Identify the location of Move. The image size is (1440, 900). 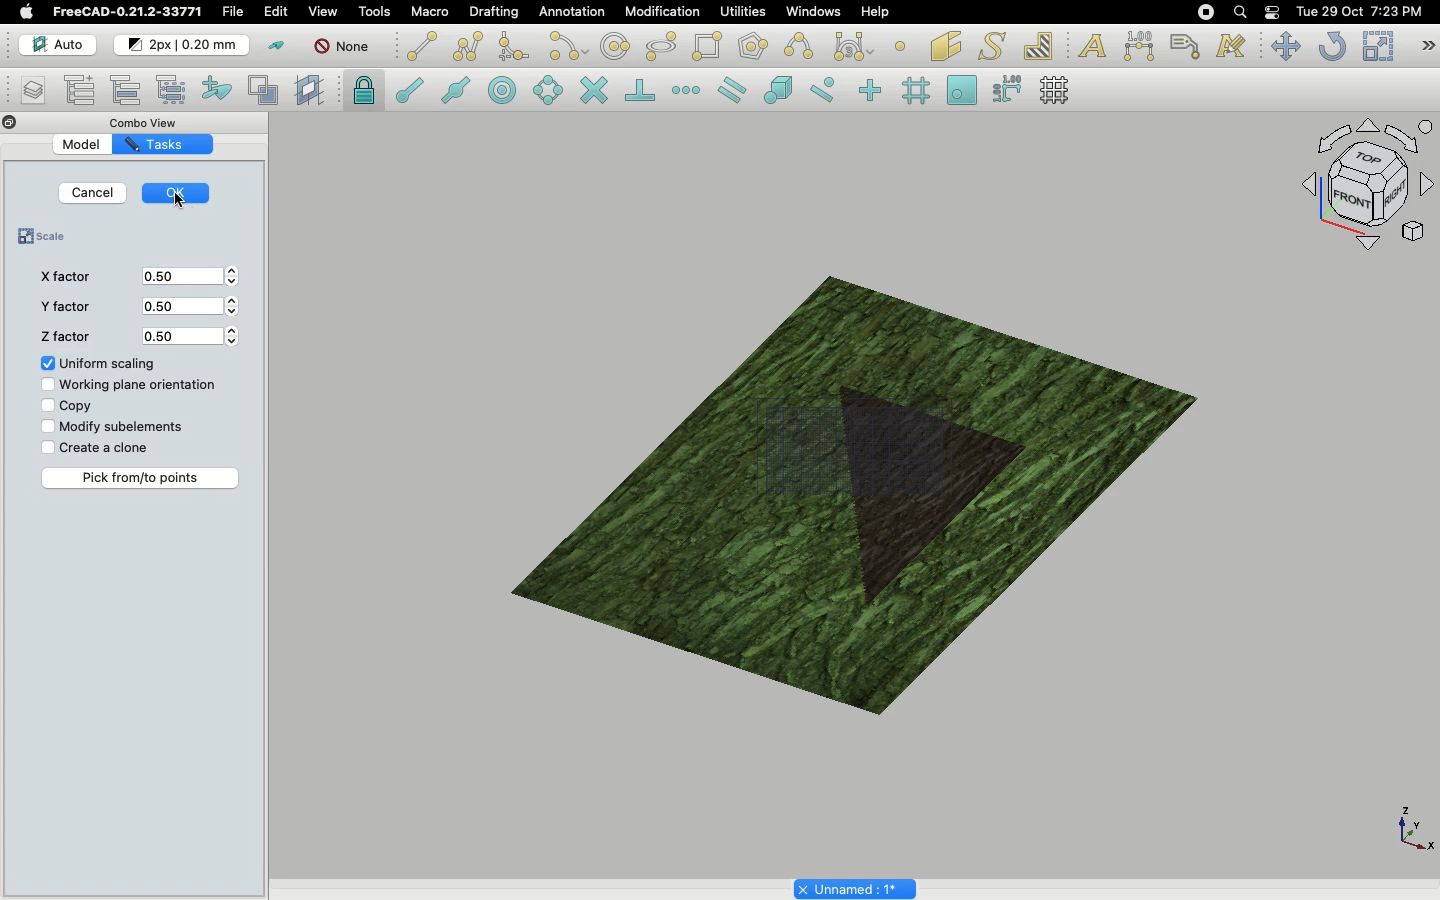
(1285, 47).